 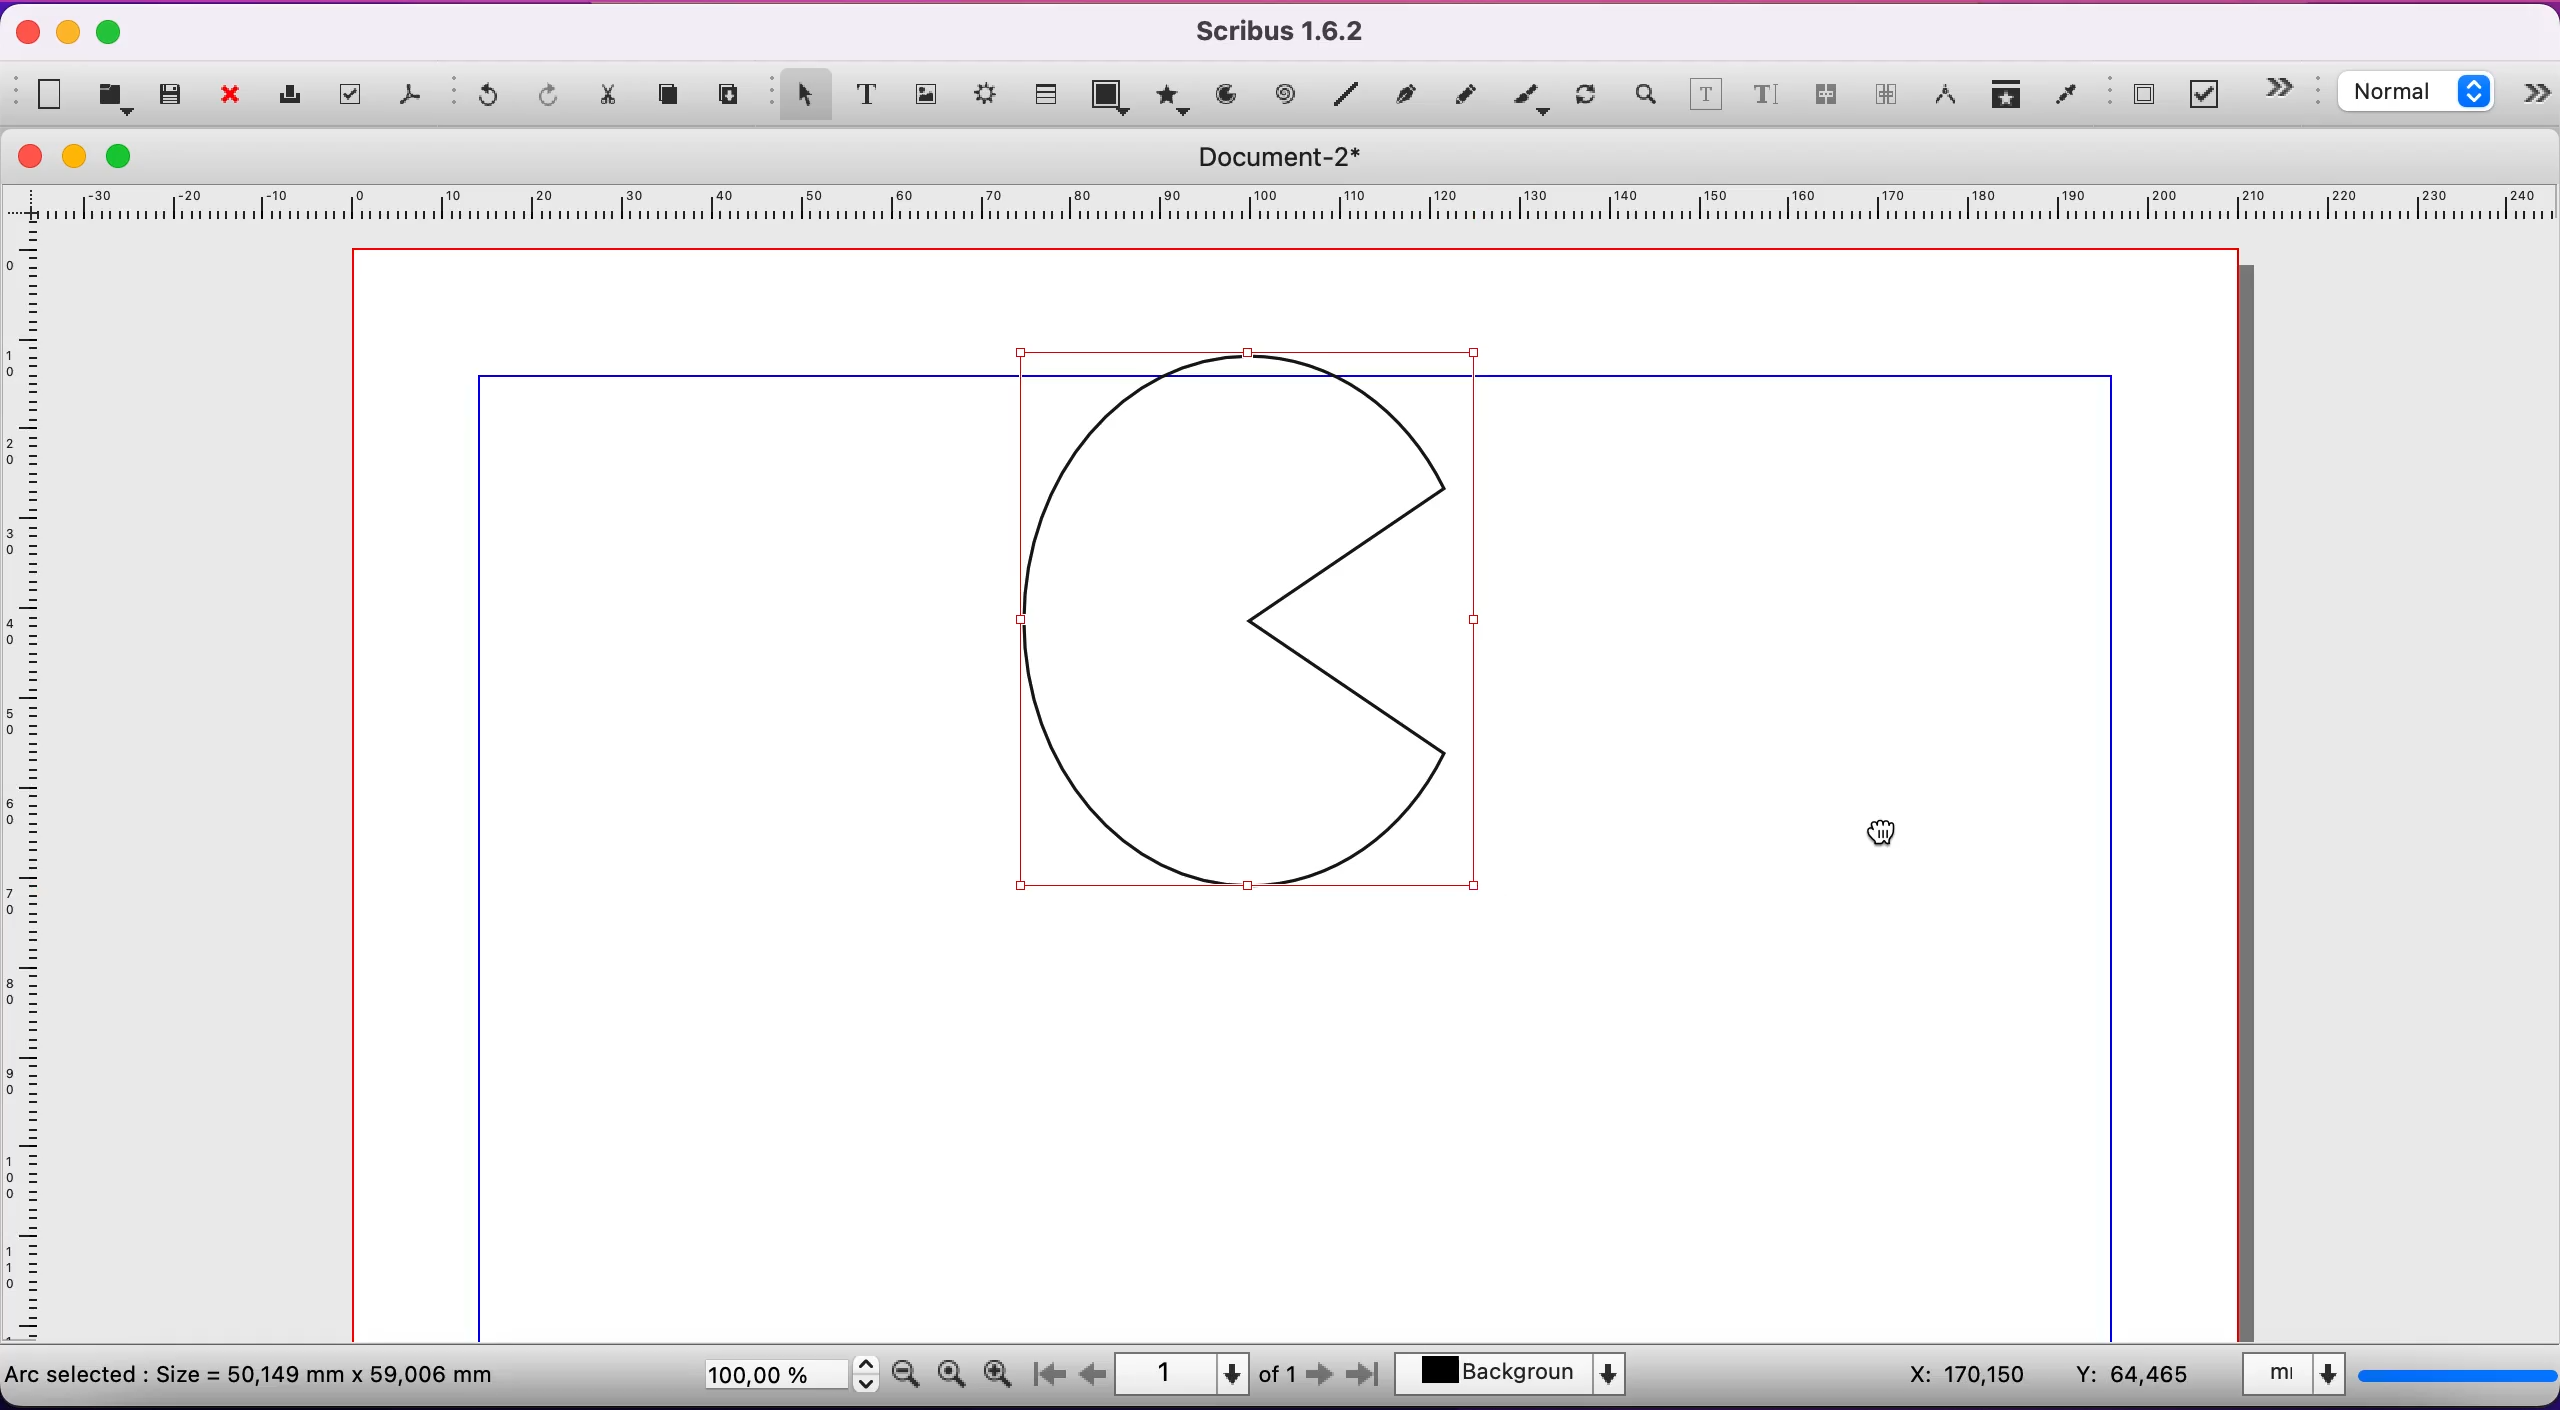 What do you see at coordinates (2395, 1378) in the screenshot?
I see `measurement selected` at bounding box center [2395, 1378].